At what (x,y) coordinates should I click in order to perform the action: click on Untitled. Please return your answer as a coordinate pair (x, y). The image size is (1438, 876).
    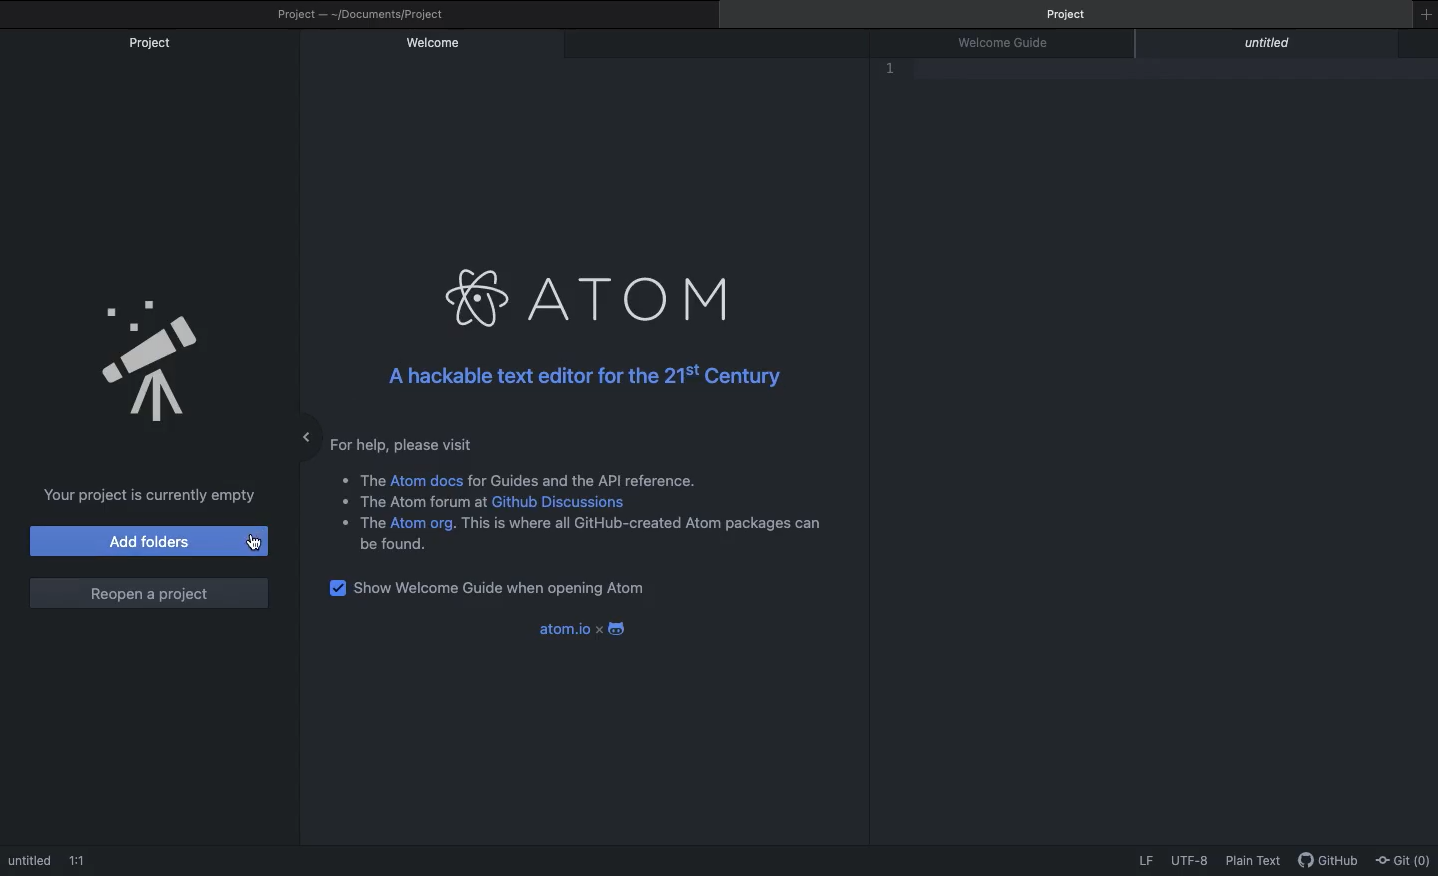
    Looking at the image, I should click on (1273, 45).